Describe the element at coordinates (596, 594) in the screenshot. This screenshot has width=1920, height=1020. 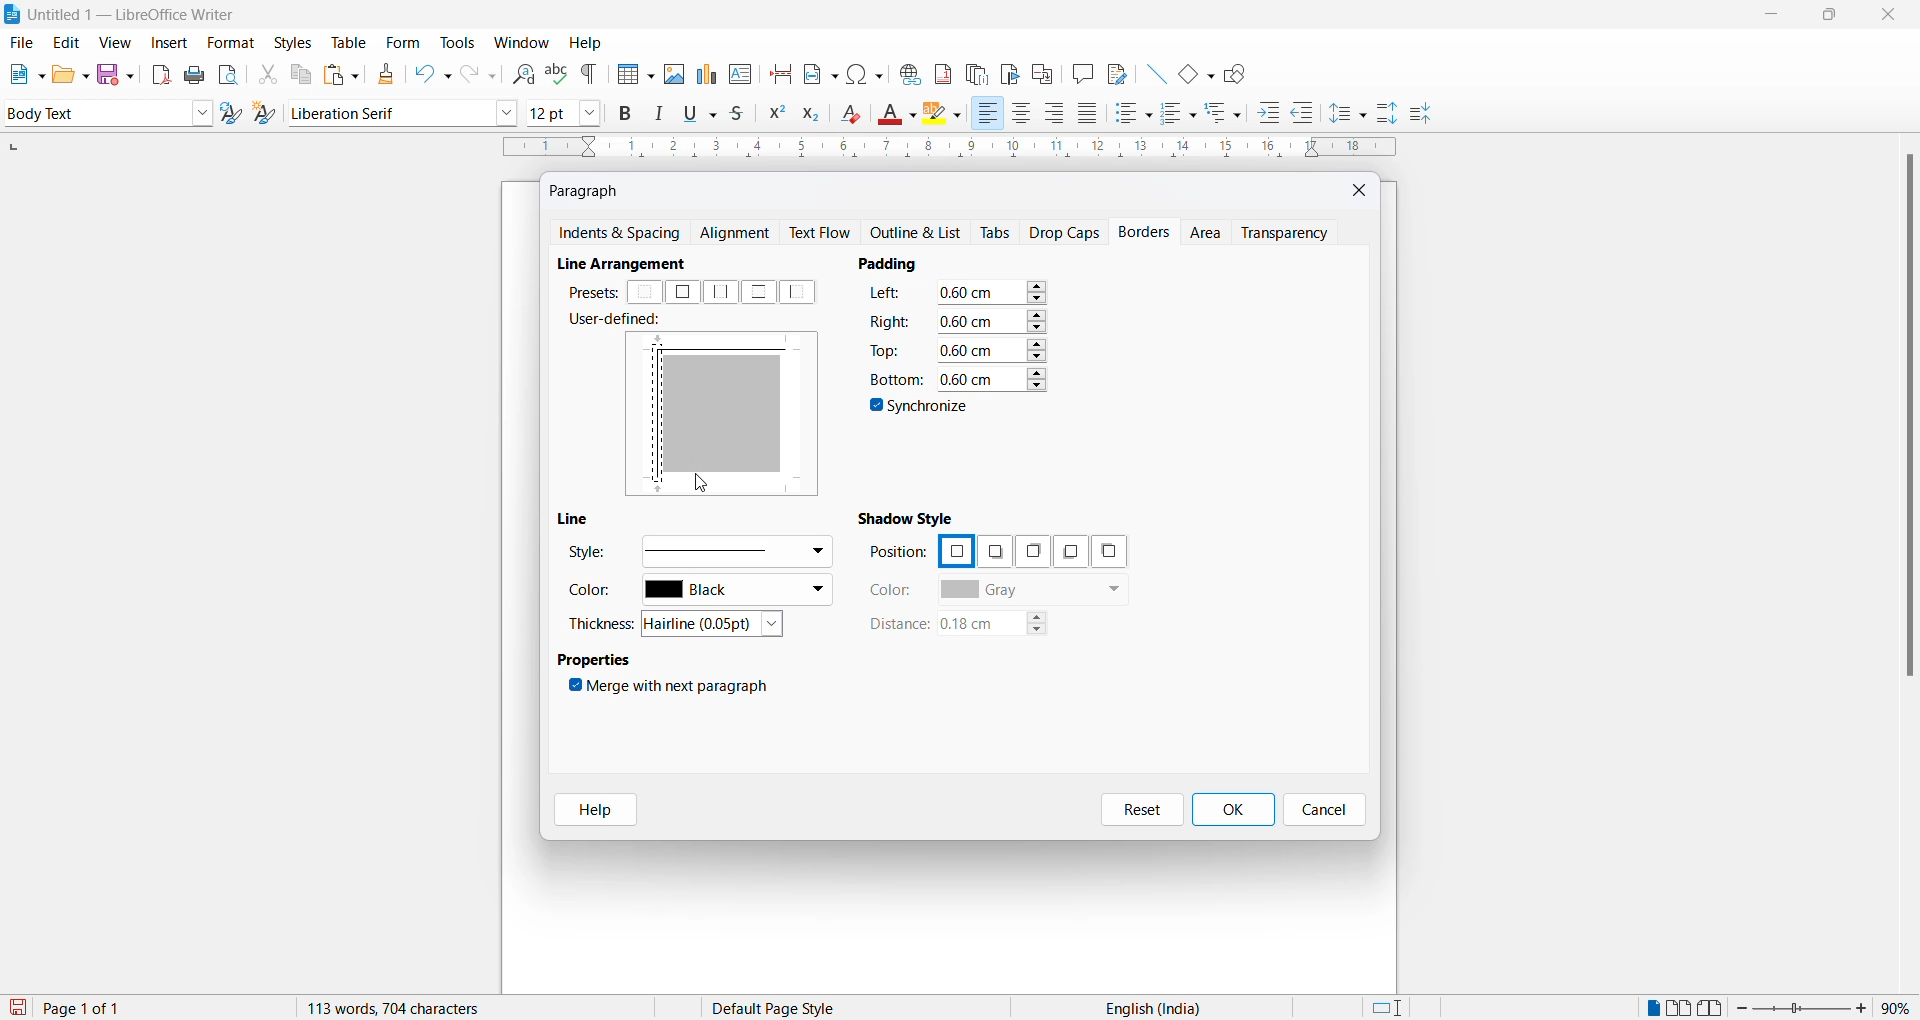
I see `color` at that location.